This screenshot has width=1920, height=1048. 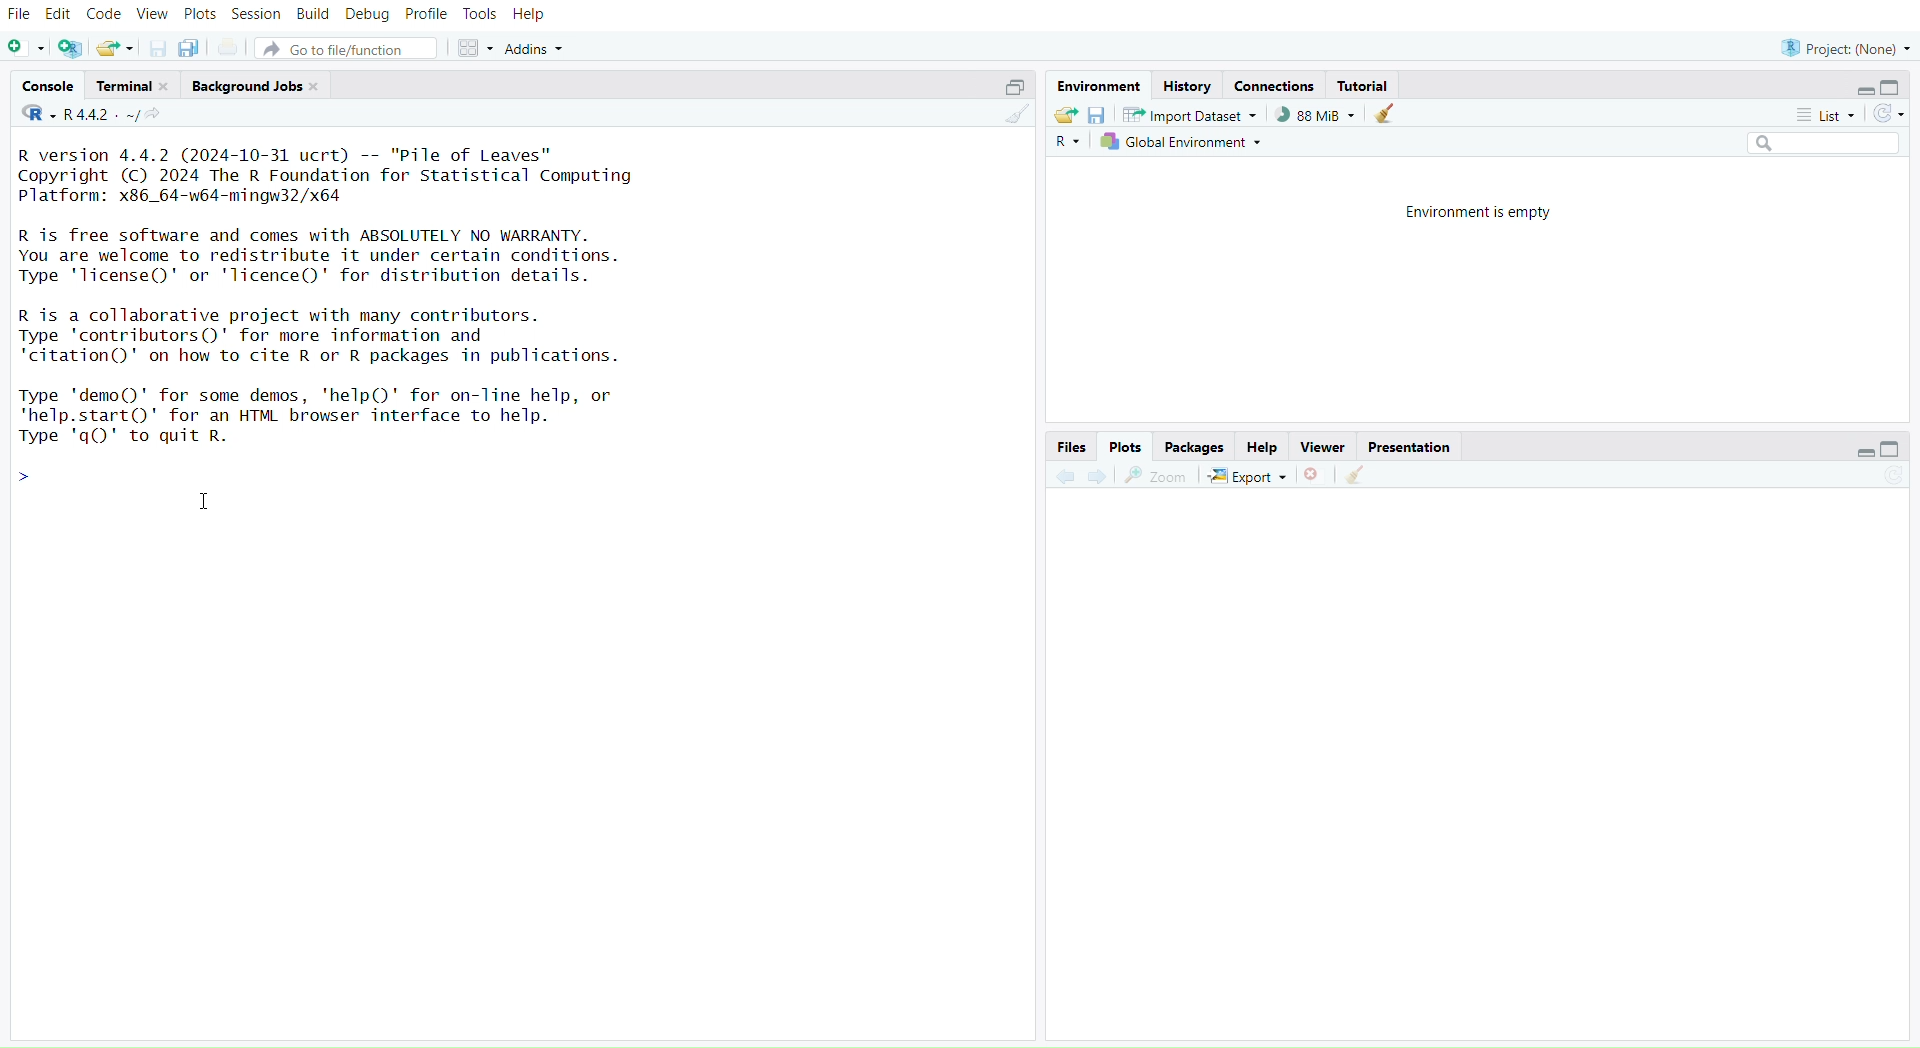 What do you see at coordinates (1361, 476) in the screenshot?
I see `clear all plot` at bounding box center [1361, 476].